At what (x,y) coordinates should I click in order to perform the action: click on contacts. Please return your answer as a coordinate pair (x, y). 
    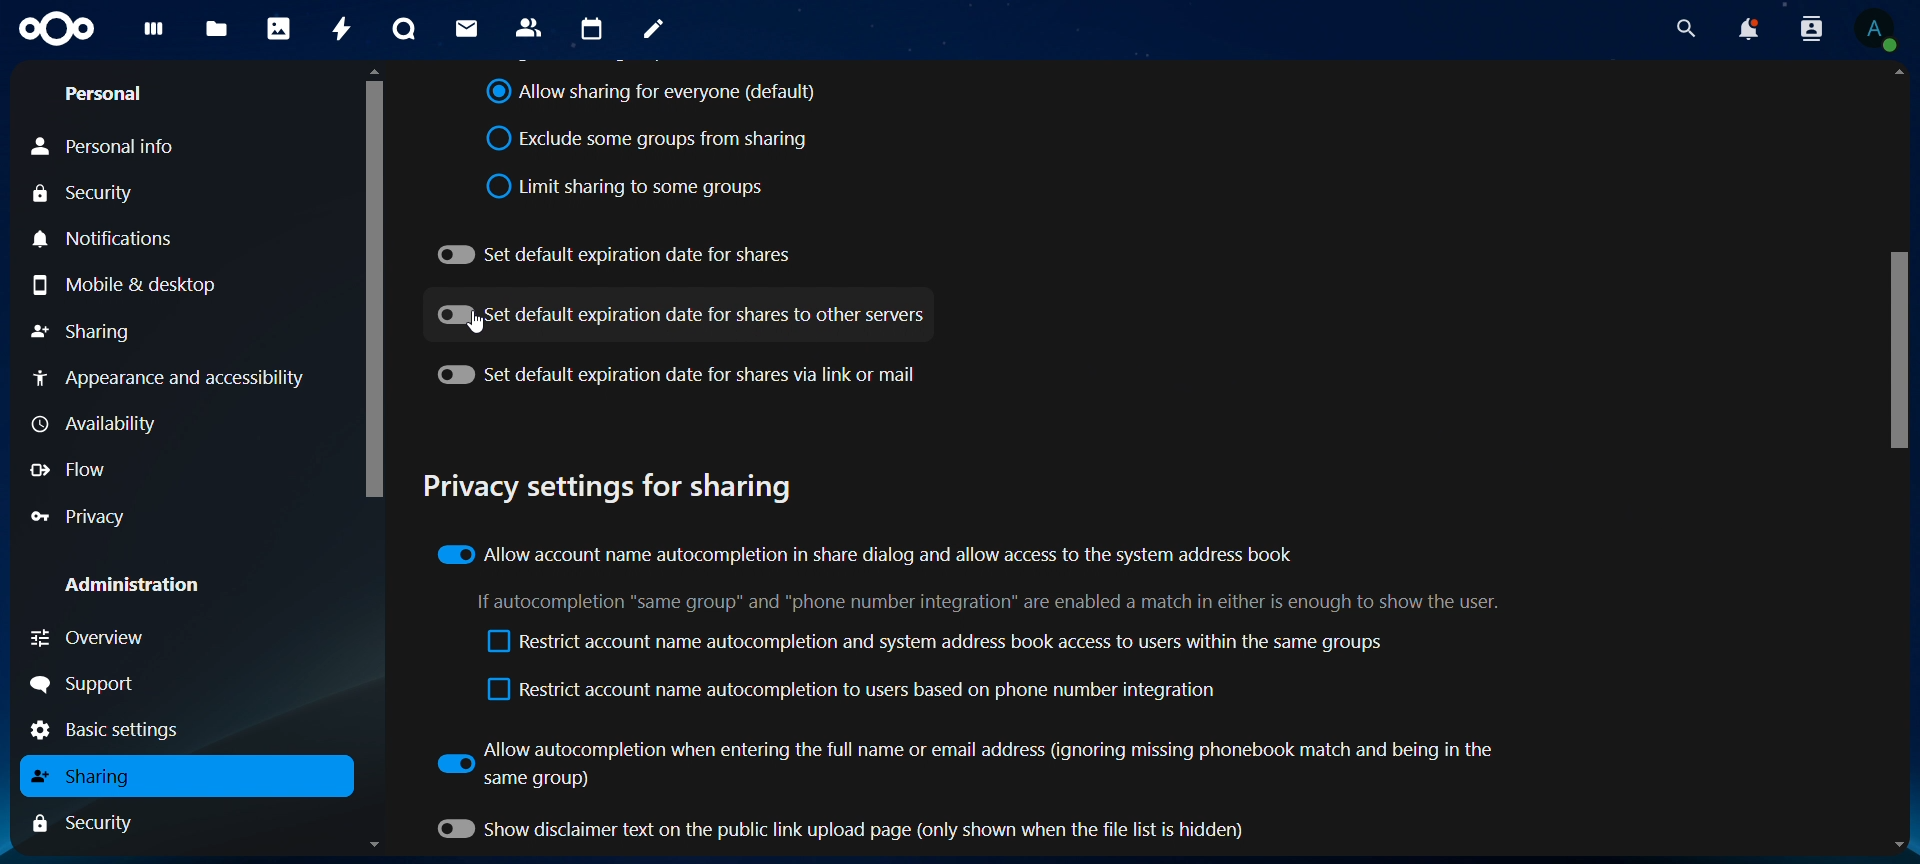
    Looking at the image, I should click on (528, 27).